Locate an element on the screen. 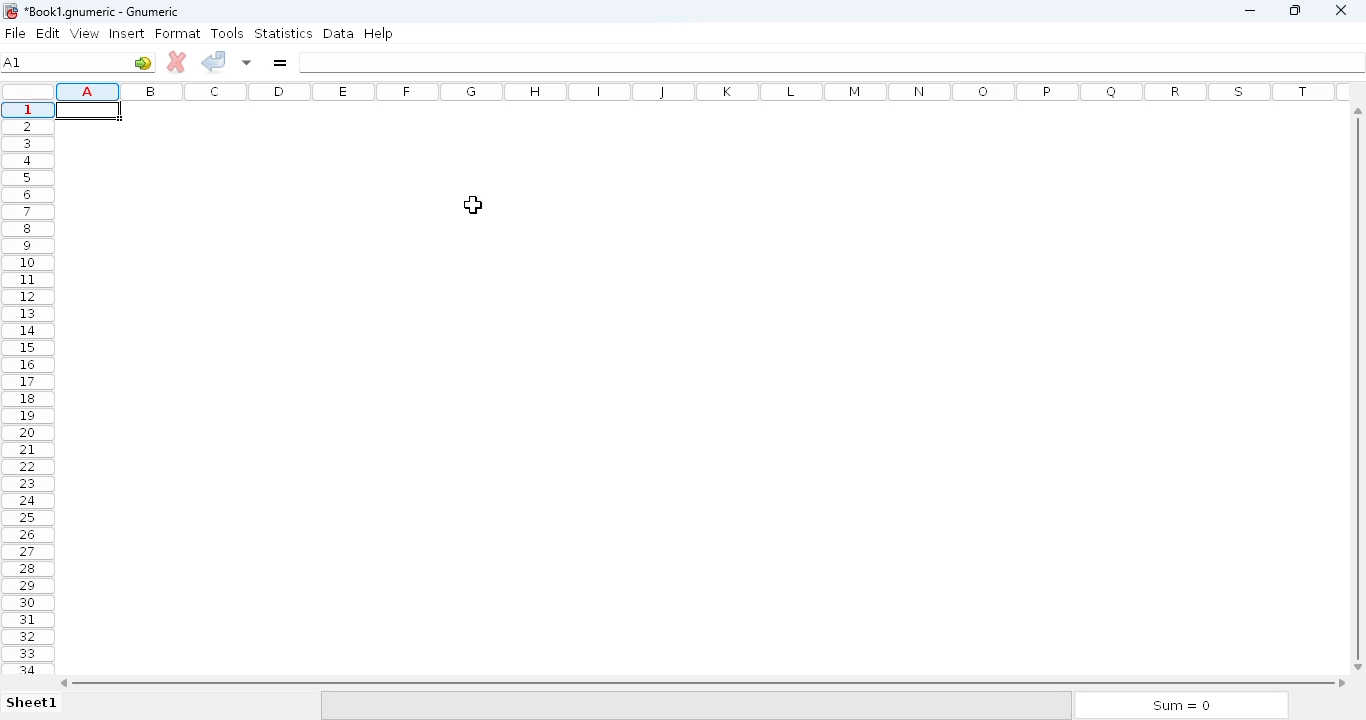 Image resolution: width=1366 pixels, height=720 pixels. vertical scroll bar is located at coordinates (1361, 387).